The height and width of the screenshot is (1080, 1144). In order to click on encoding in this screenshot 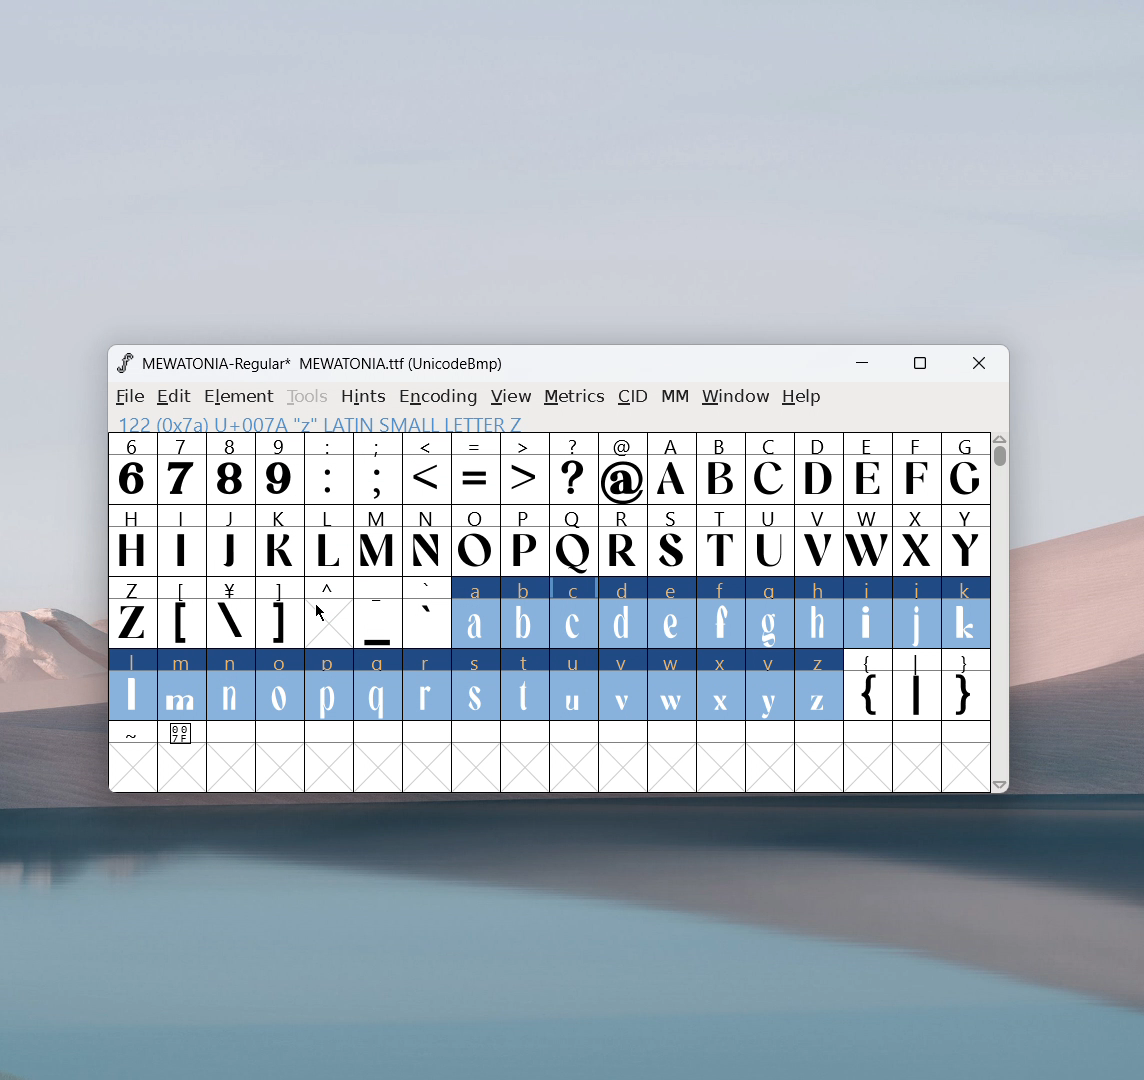, I will do `click(438, 395)`.